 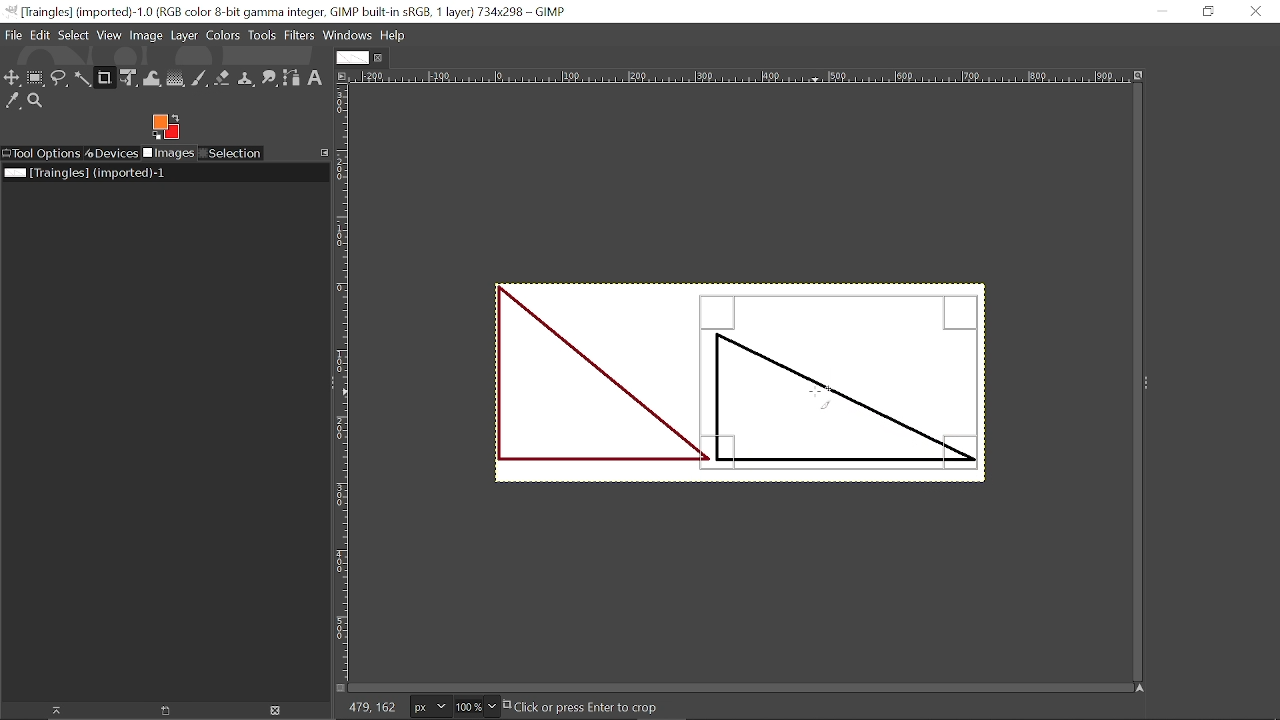 What do you see at coordinates (231, 153) in the screenshot?
I see `Selection tool` at bounding box center [231, 153].